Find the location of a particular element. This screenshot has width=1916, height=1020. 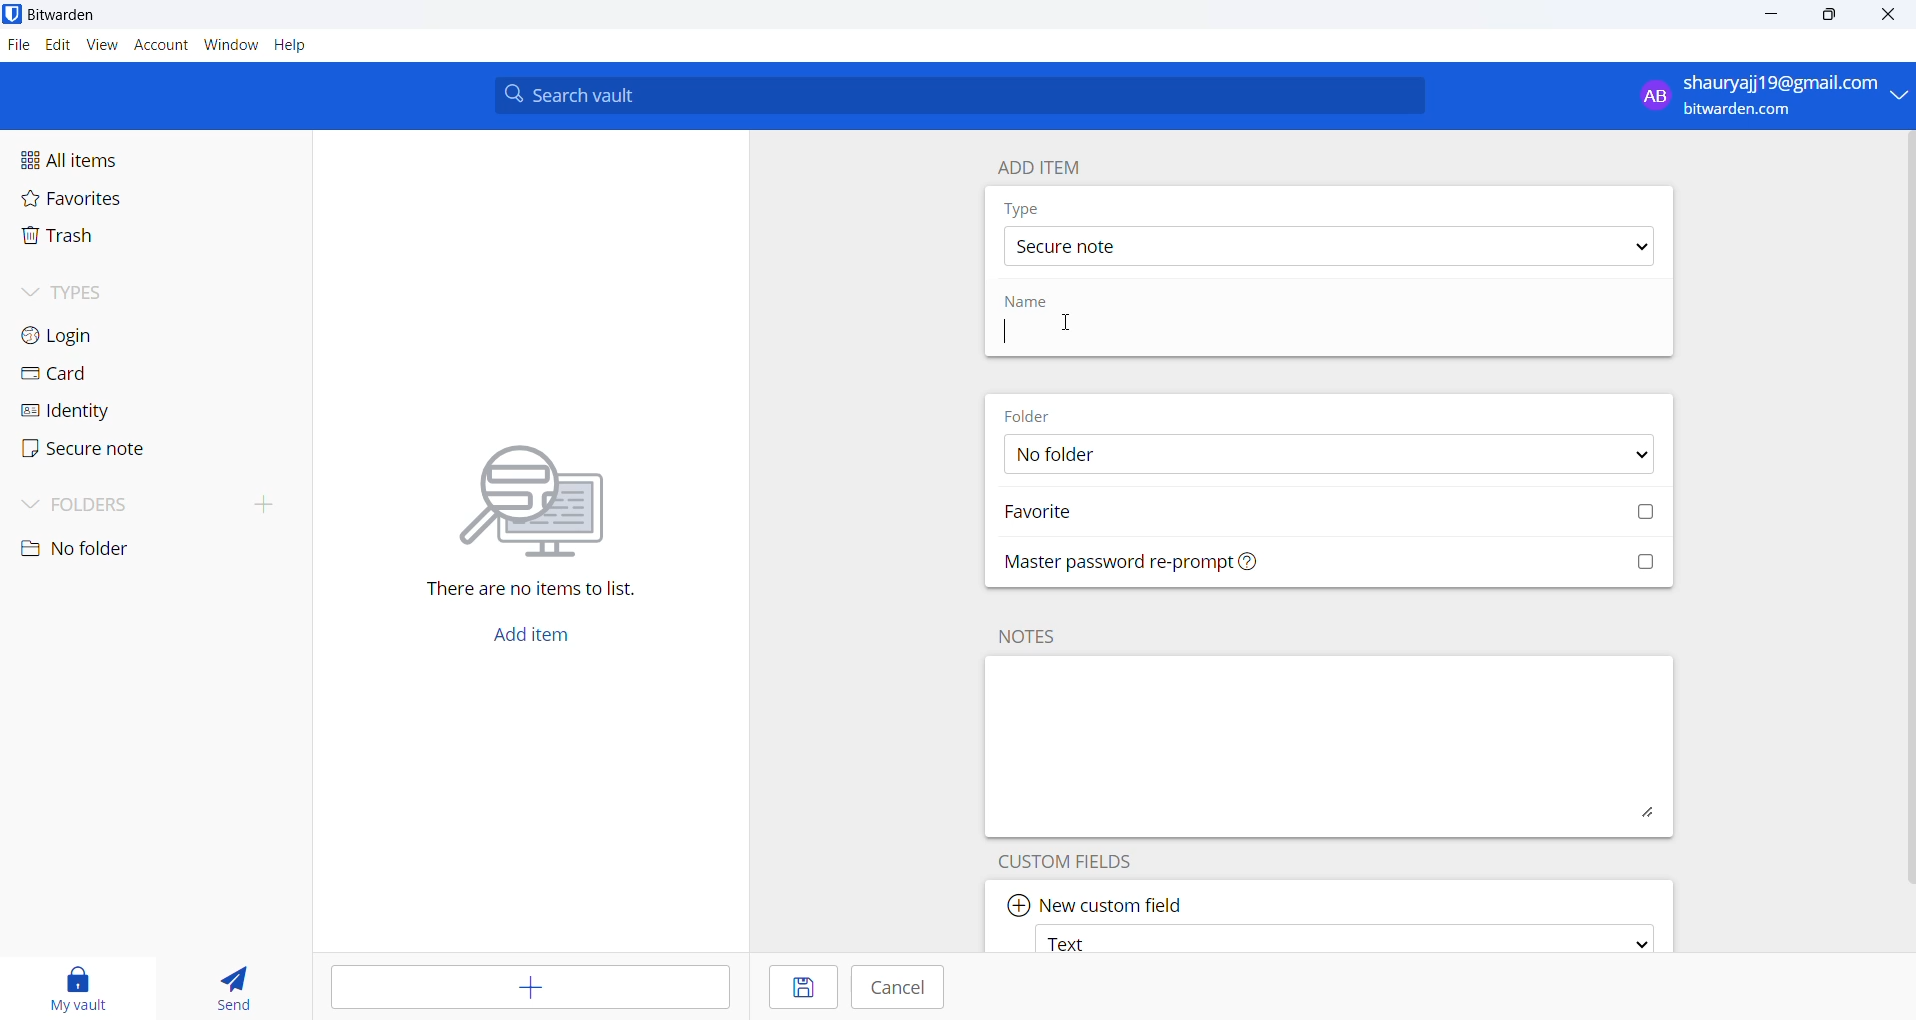

help is located at coordinates (292, 45).